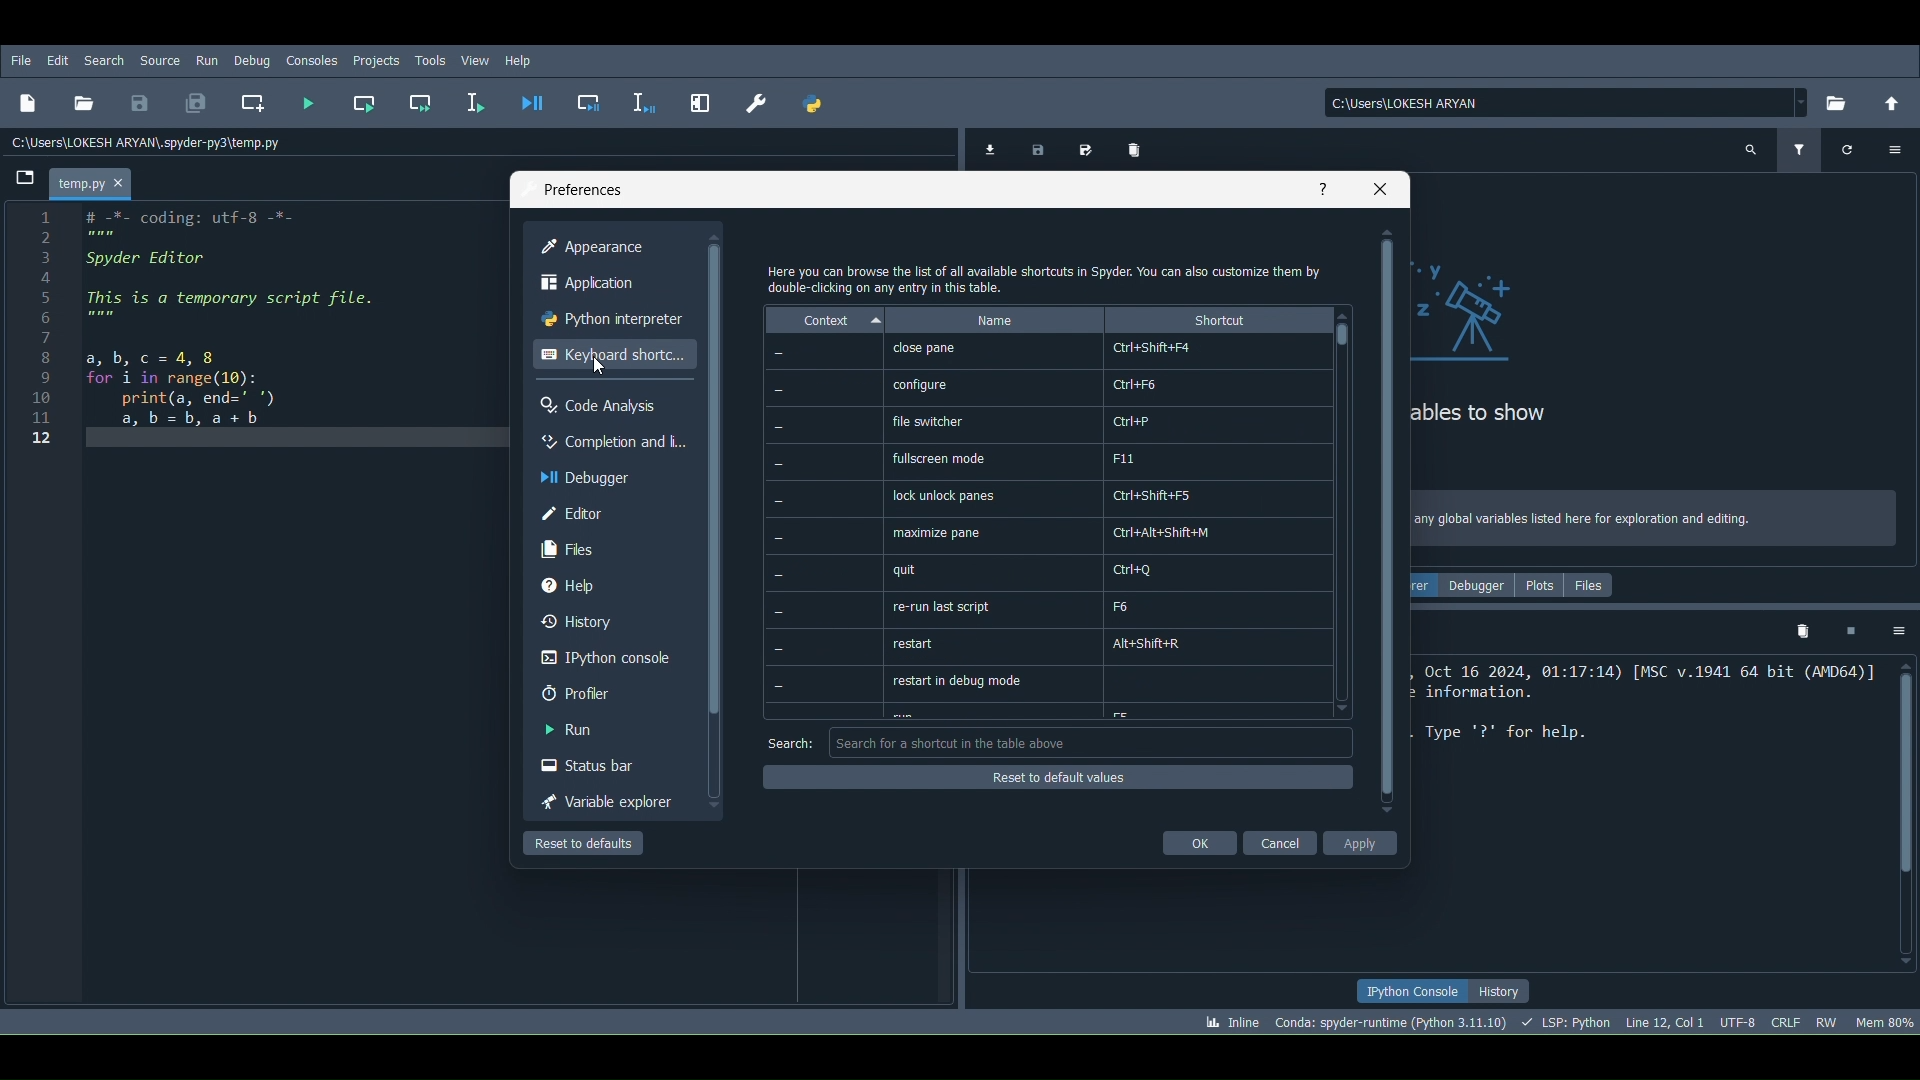 Image resolution: width=1920 pixels, height=1080 pixels. Describe the element at coordinates (533, 97) in the screenshot. I see `Debug file (Ctrl + F5)` at that location.